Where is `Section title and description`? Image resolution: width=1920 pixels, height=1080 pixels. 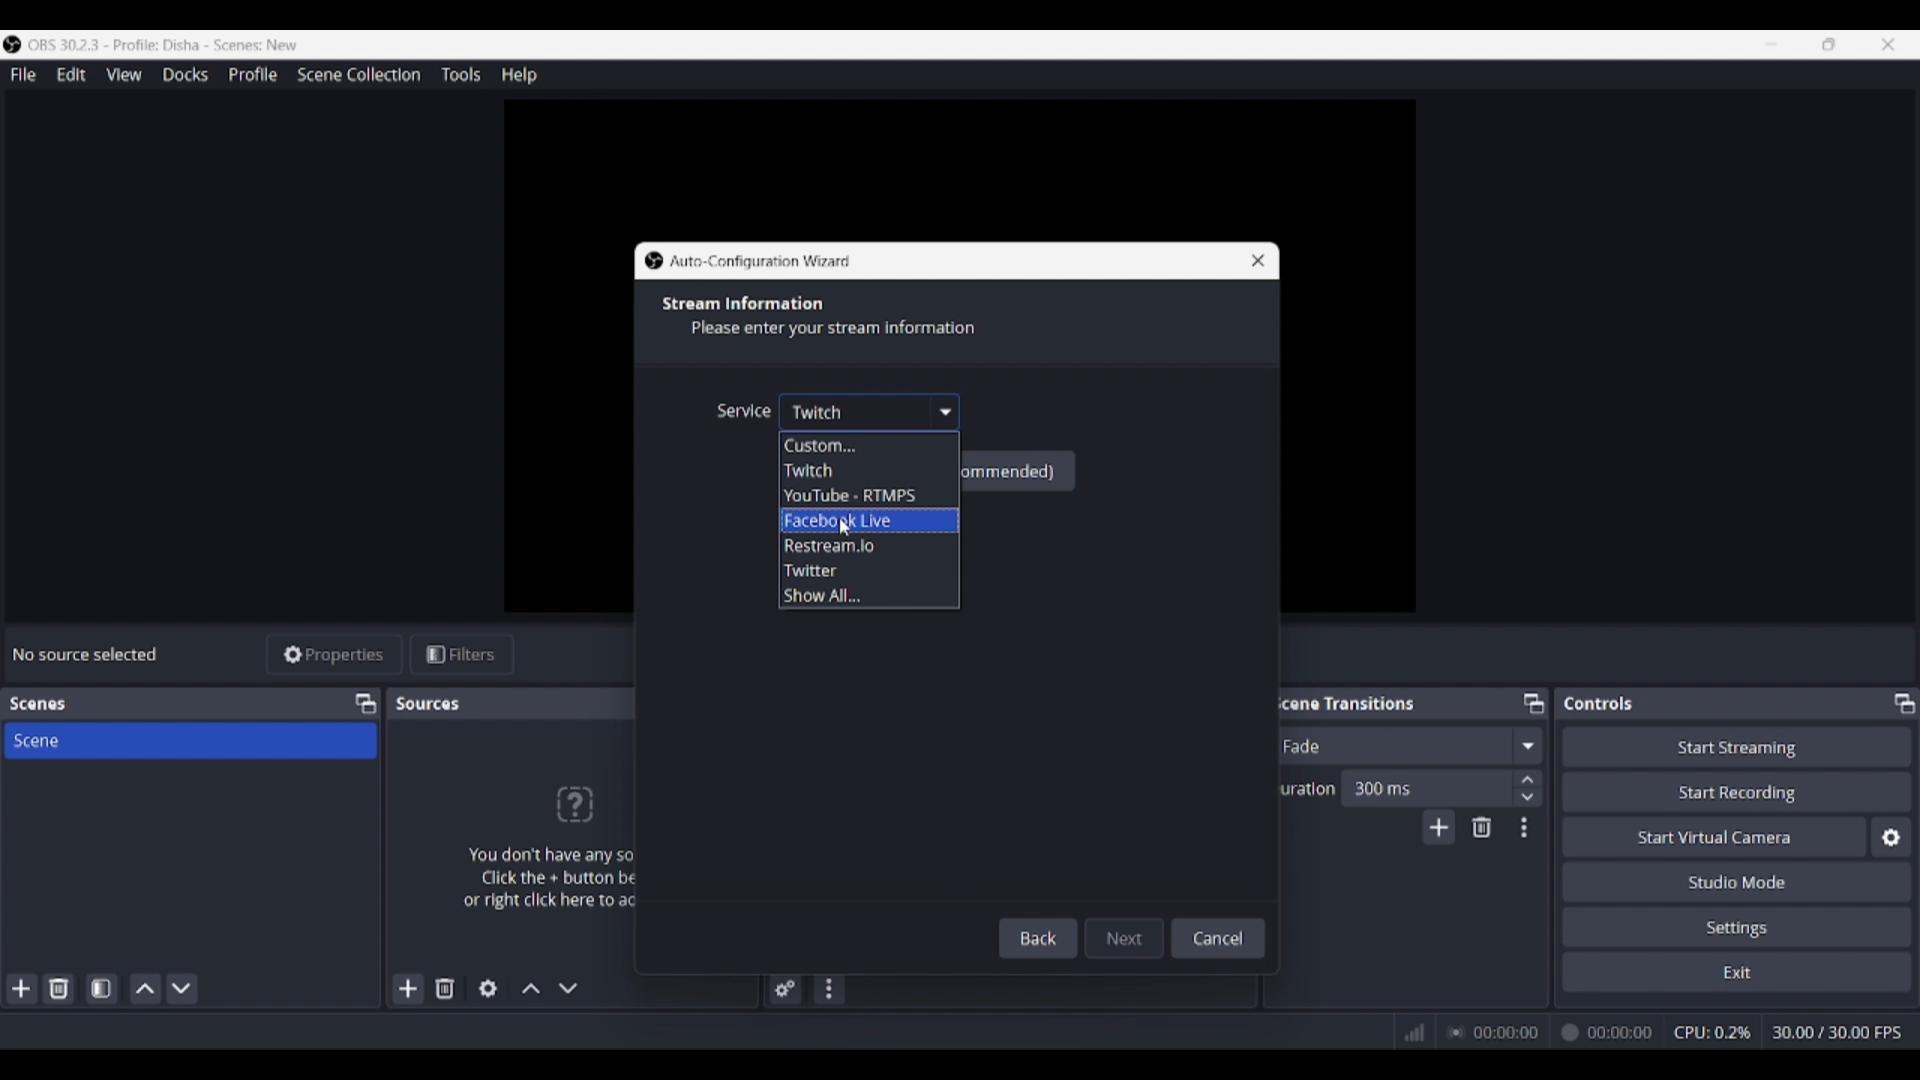 Section title and description is located at coordinates (828, 318).